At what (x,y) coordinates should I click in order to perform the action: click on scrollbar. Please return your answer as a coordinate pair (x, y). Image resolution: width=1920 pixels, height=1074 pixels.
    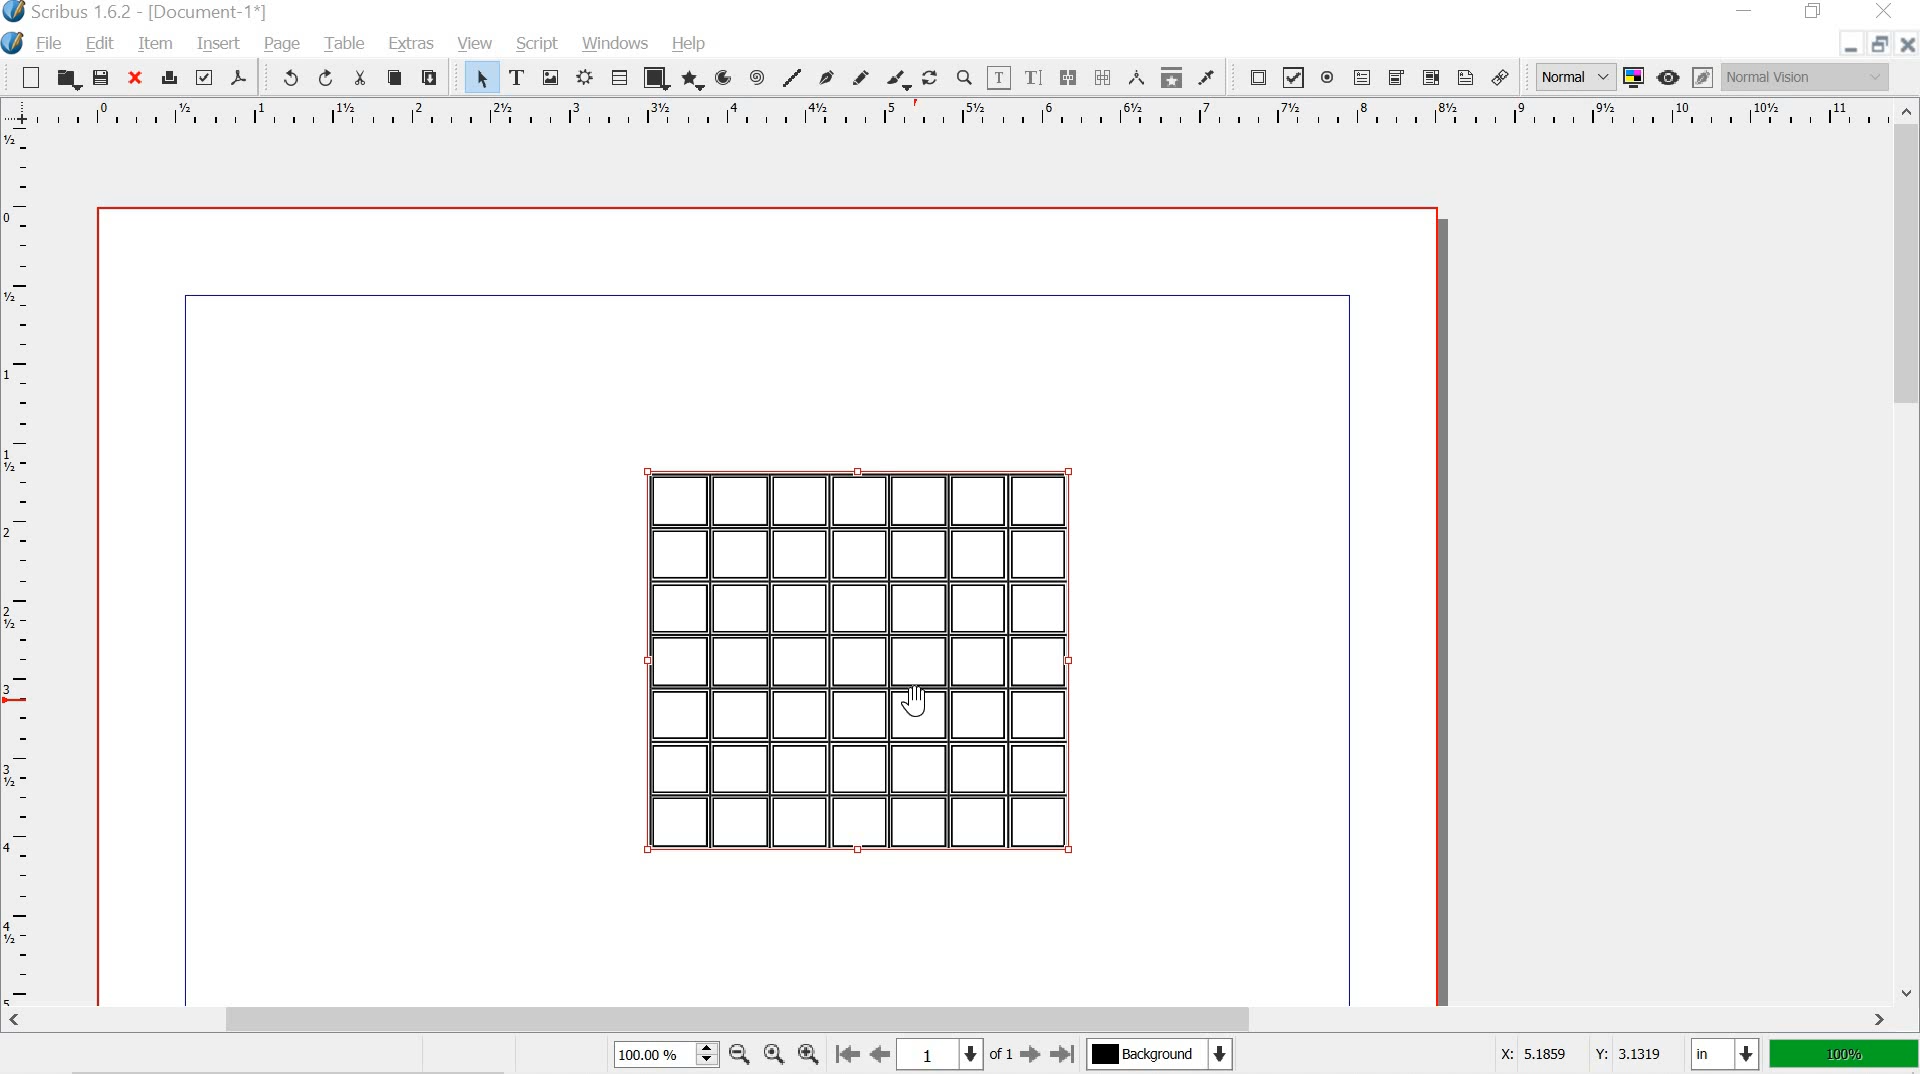
    Looking at the image, I should click on (949, 1020).